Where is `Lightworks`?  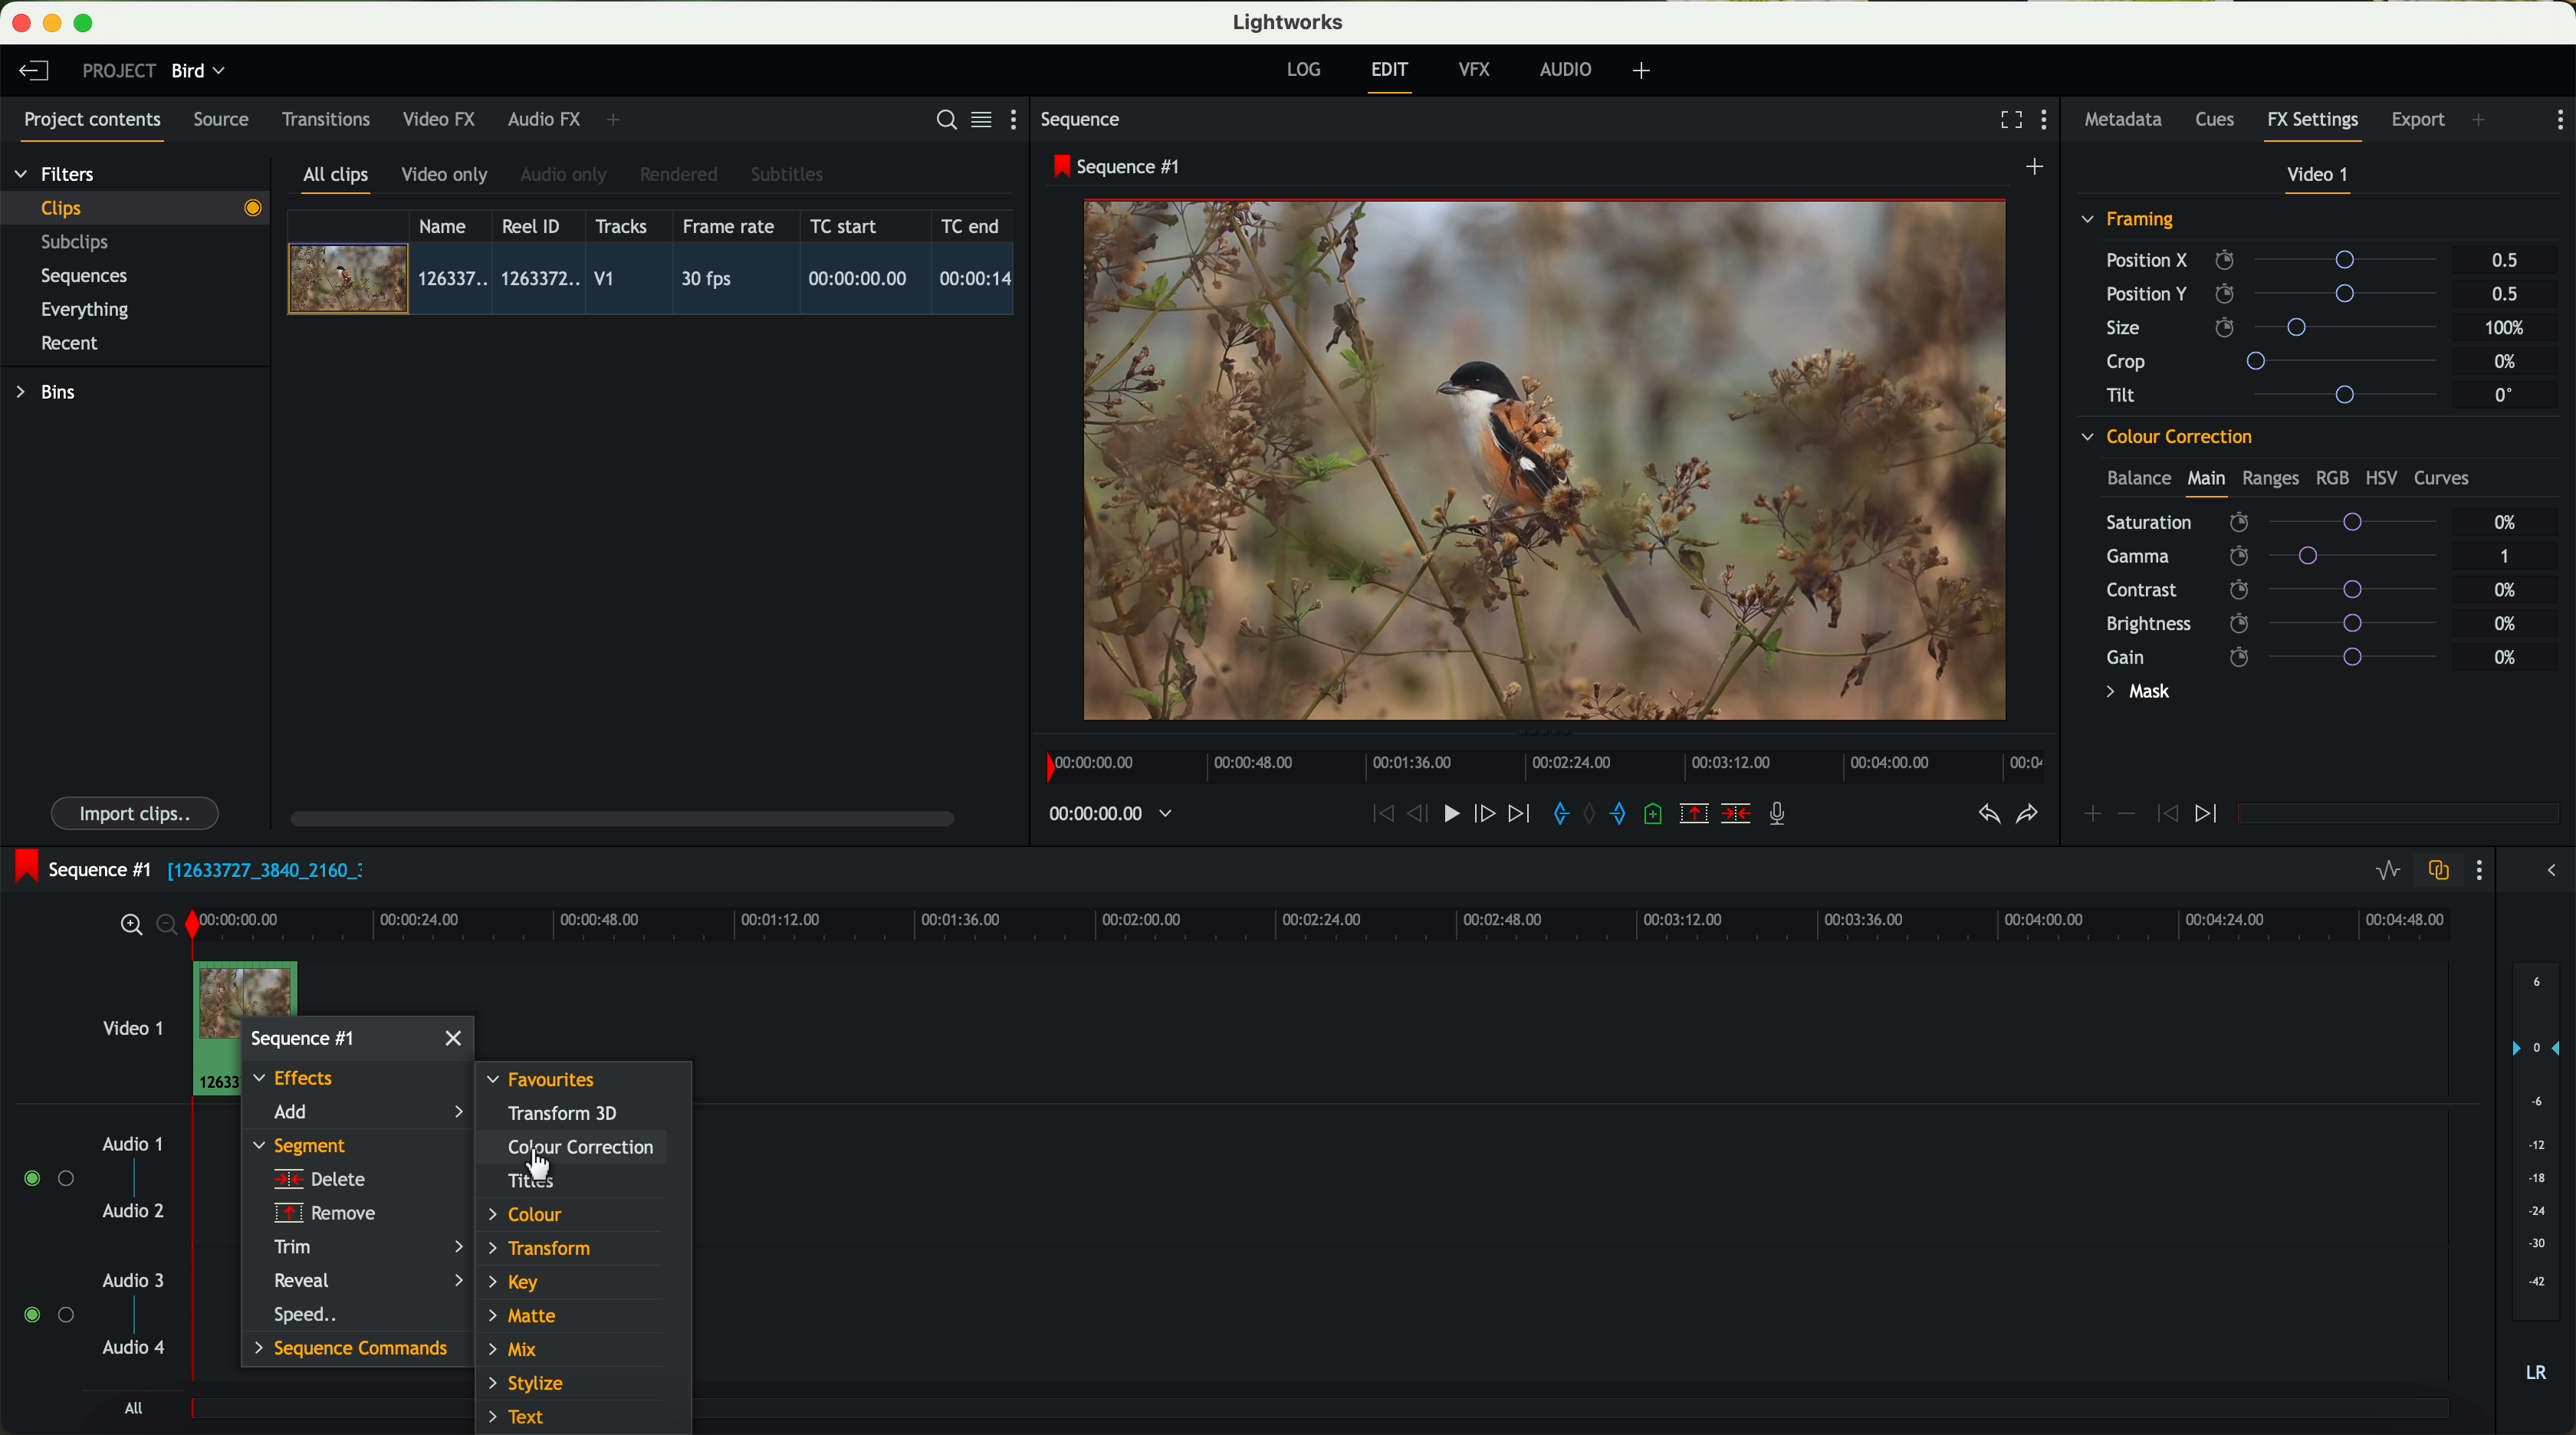
Lightworks is located at coordinates (1290, 21).